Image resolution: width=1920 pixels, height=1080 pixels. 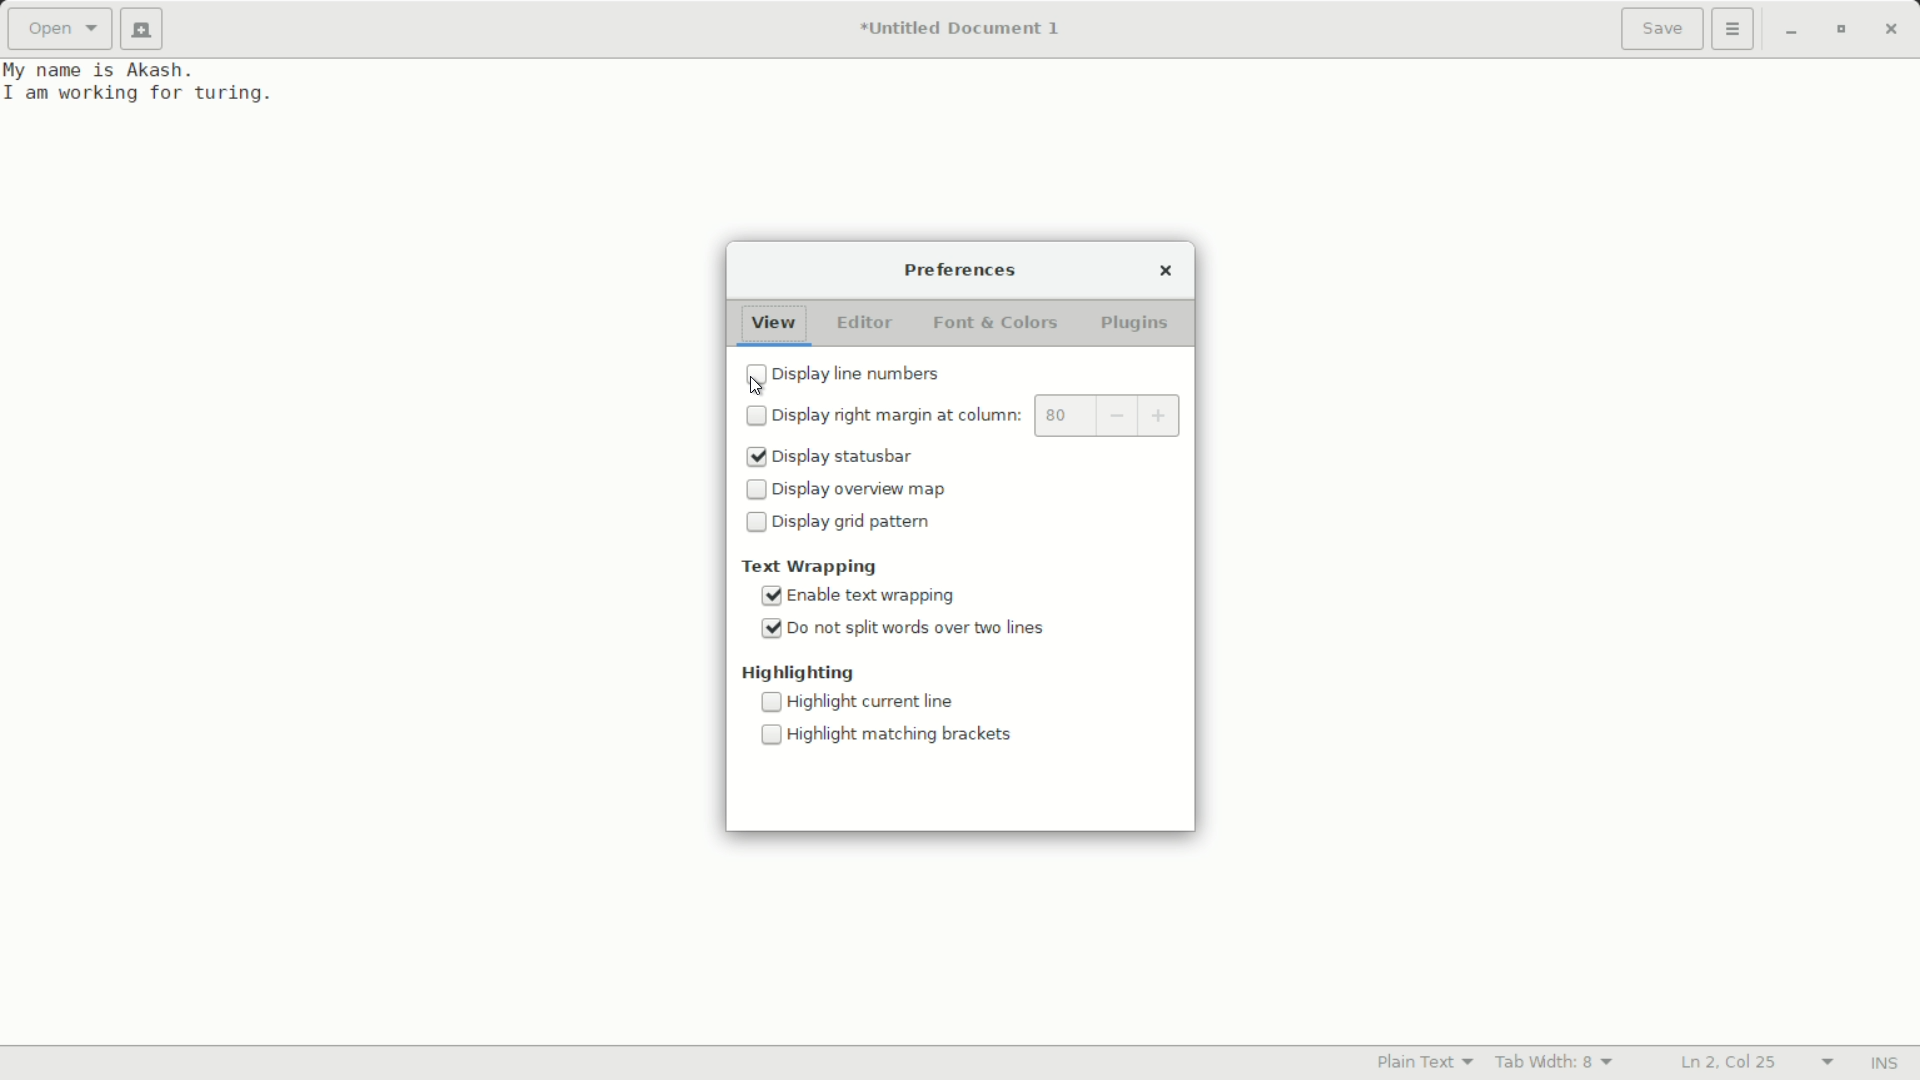 I want to click on checkbox, so click(x=755, y=521).